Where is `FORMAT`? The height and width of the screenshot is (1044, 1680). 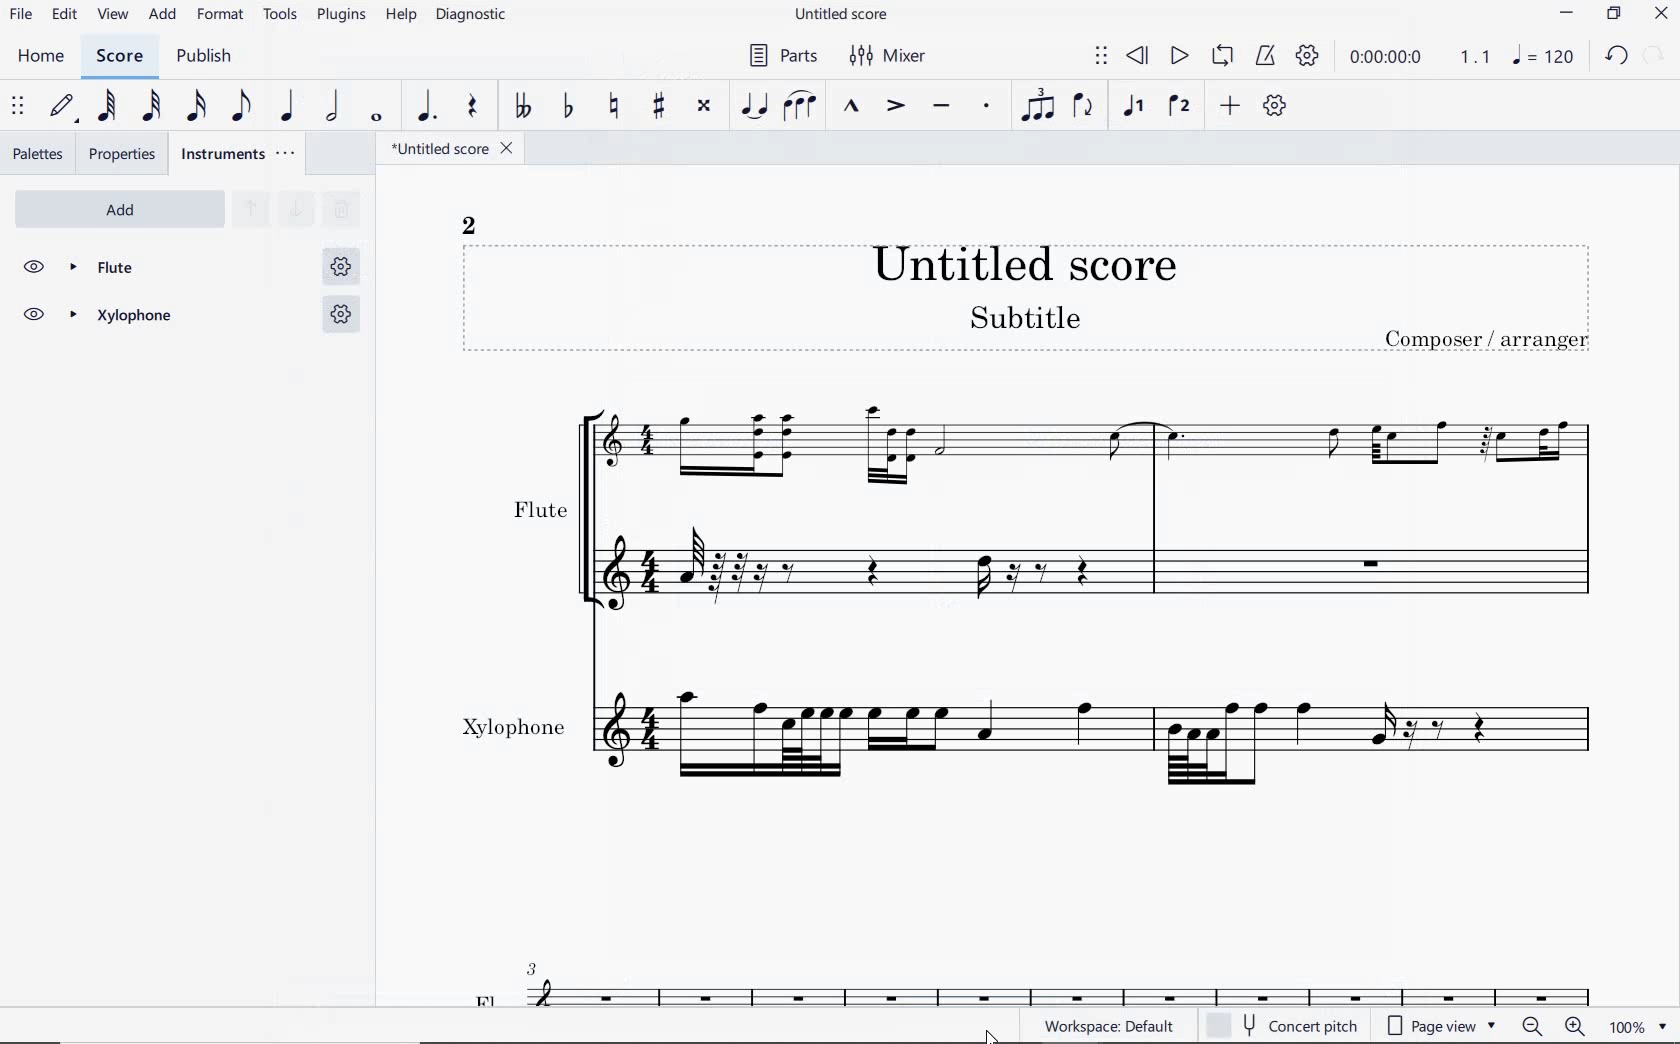 FORMAT is located at coordinates (221, 16).